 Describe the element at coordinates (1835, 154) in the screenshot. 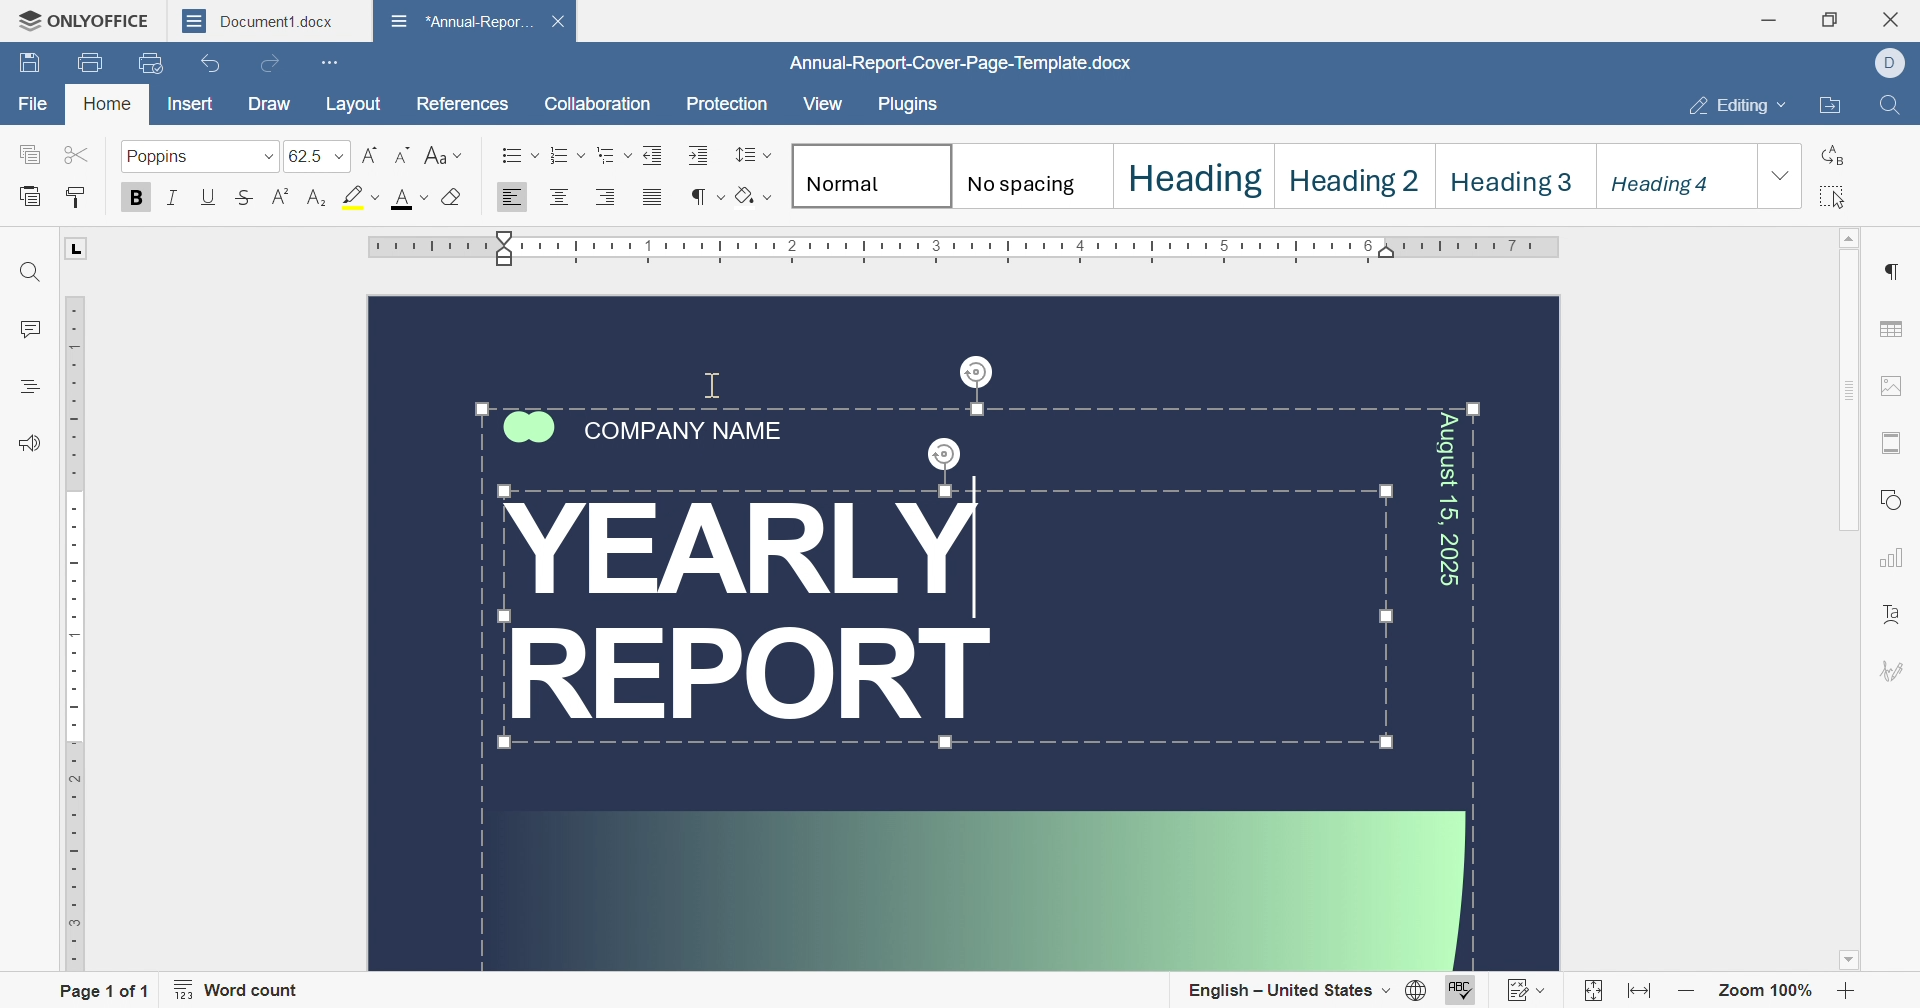

I see `replace` at that location.